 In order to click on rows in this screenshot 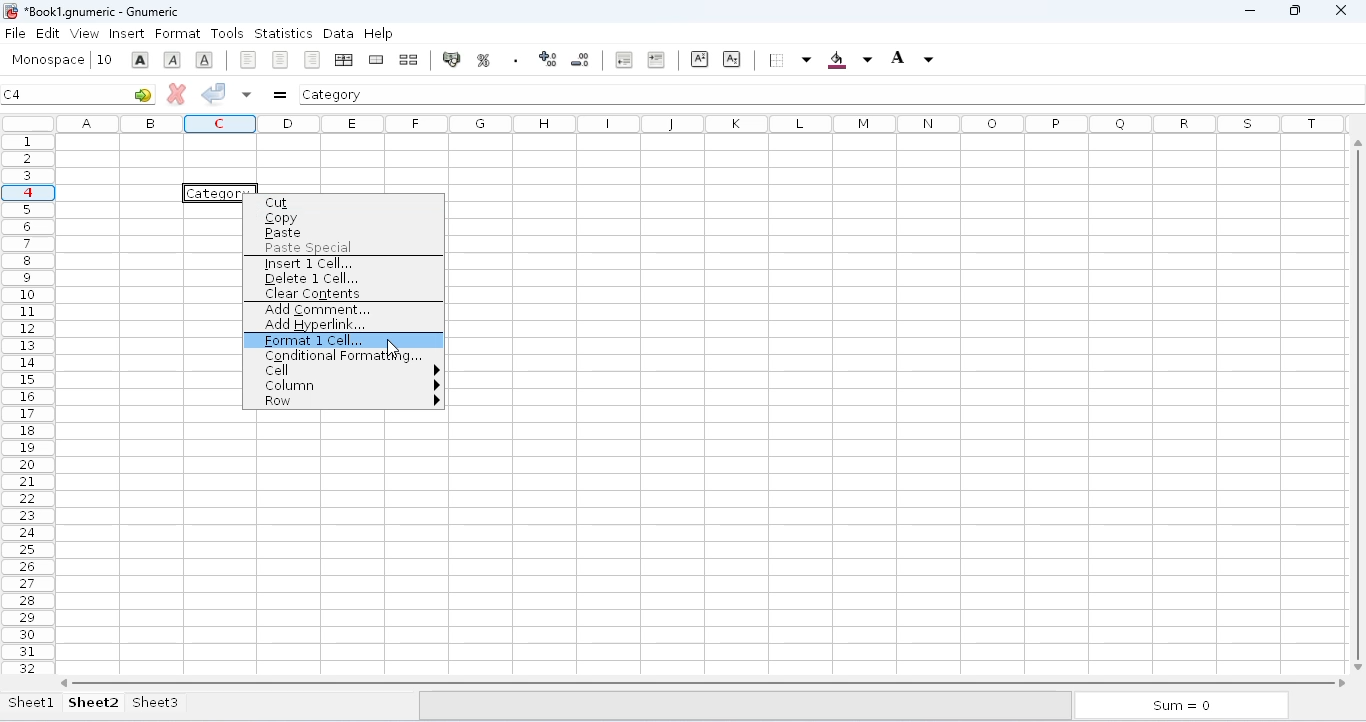, I will do `click(28, 404)`.